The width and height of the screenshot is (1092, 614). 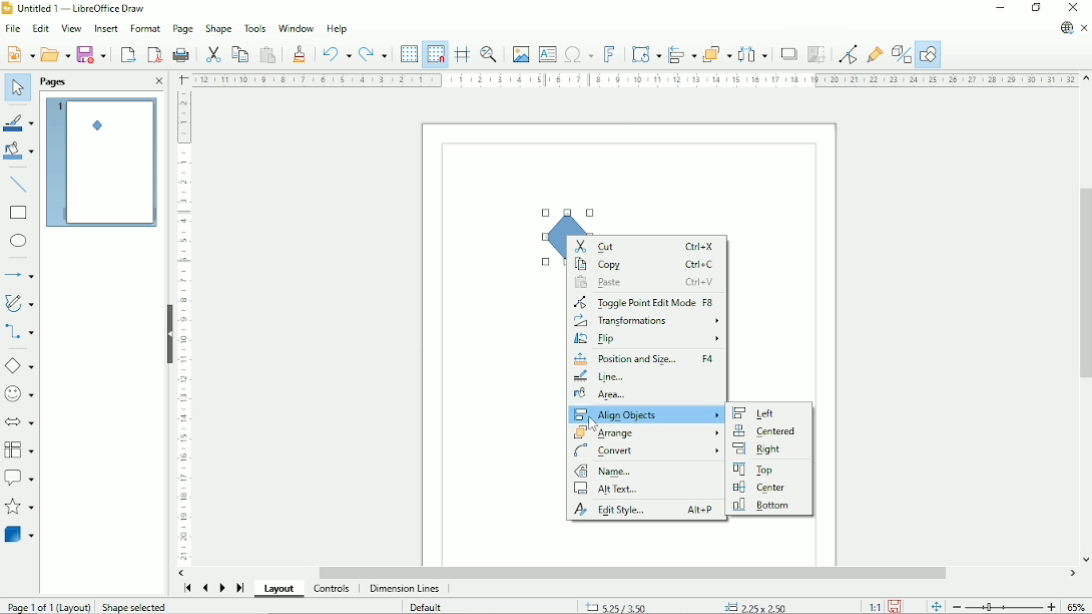 What do you see at coordinates (488, 54) in the screenshot?
I see `Zoom & pan` at bounding box center [488, 54].